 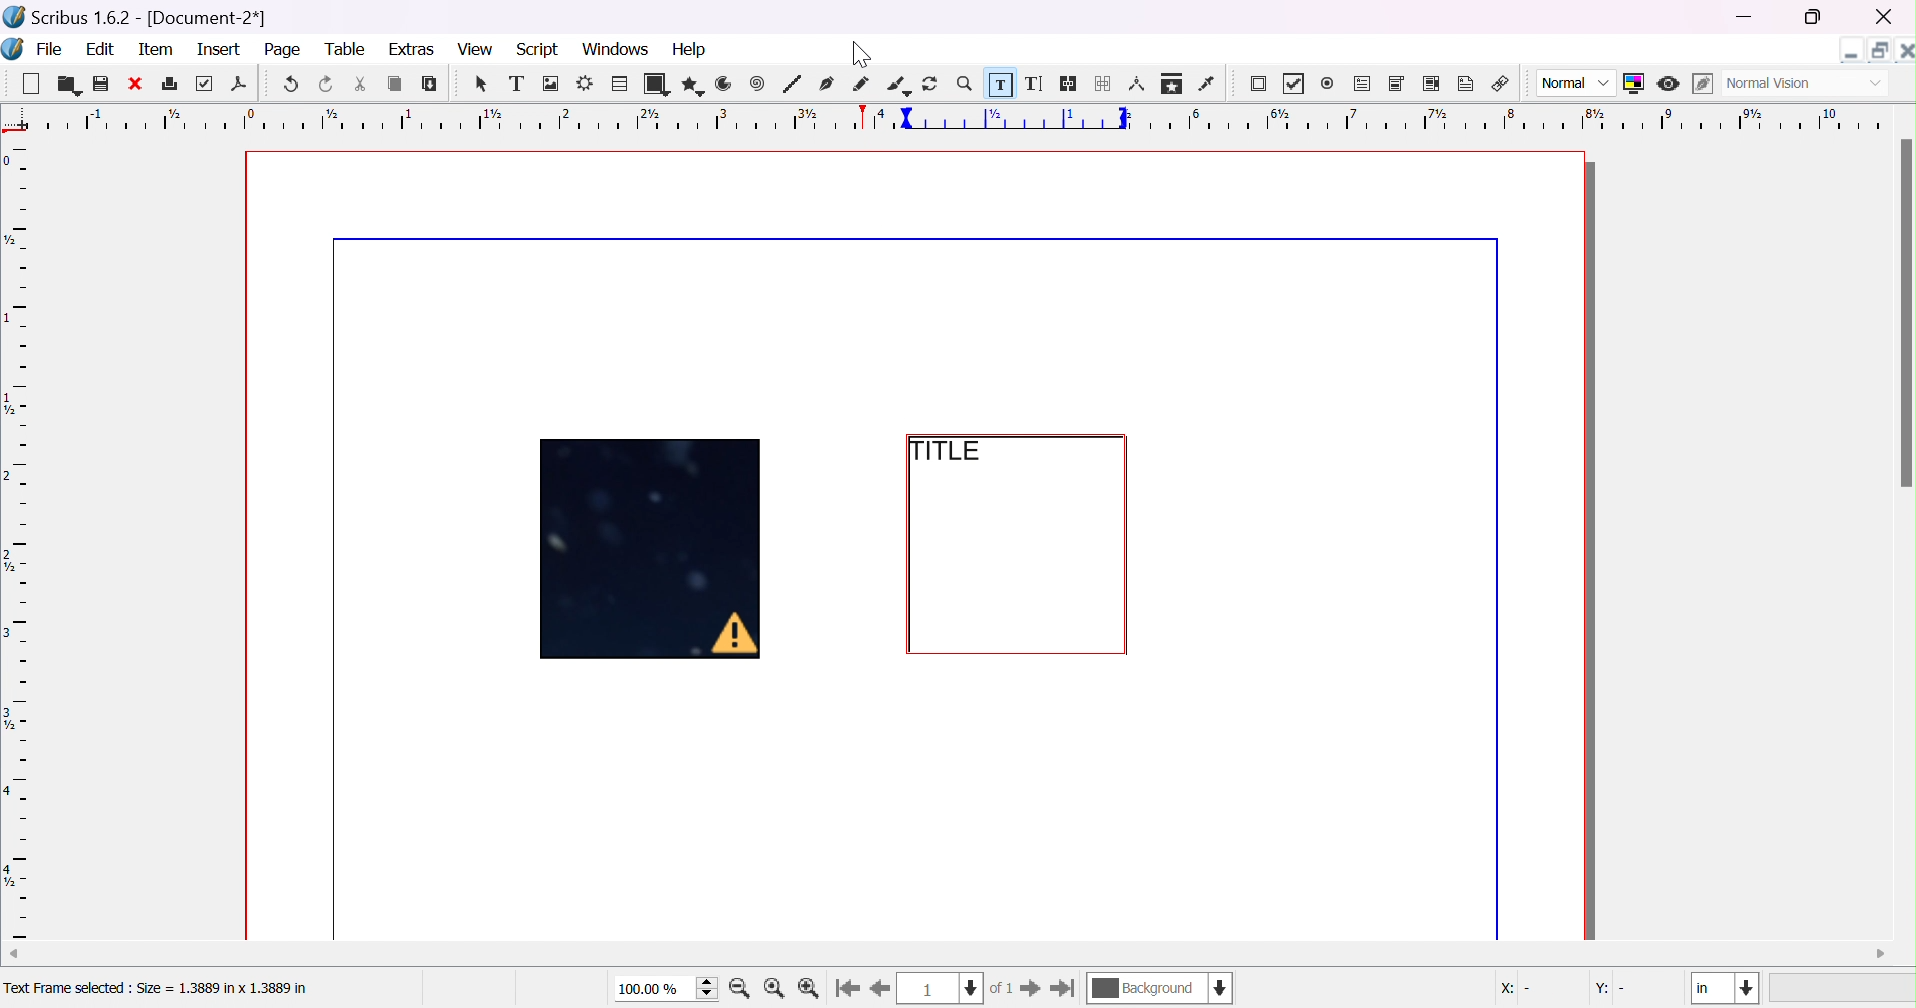 What do you see at coordinates (1161, 987) in the screenshot?
I see `current layer` at bounding box center [1161, 987].